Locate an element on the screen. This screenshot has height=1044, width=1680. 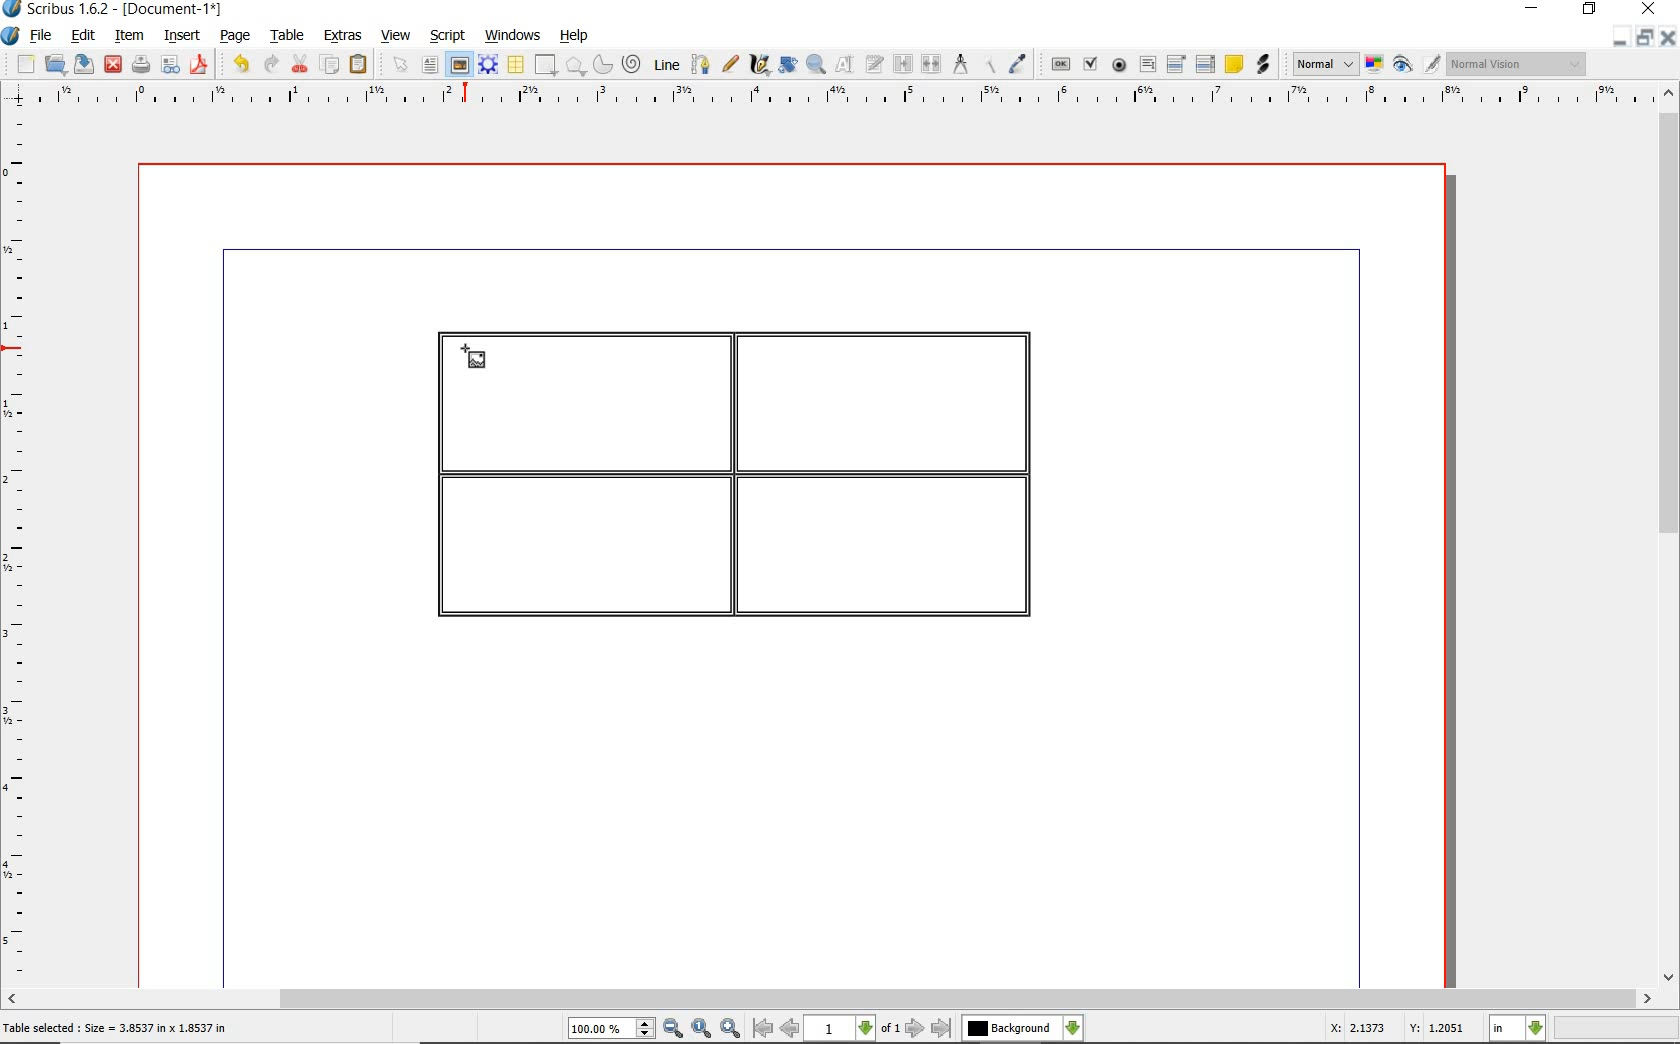
go to next page is located at coordinates (915, 1028).